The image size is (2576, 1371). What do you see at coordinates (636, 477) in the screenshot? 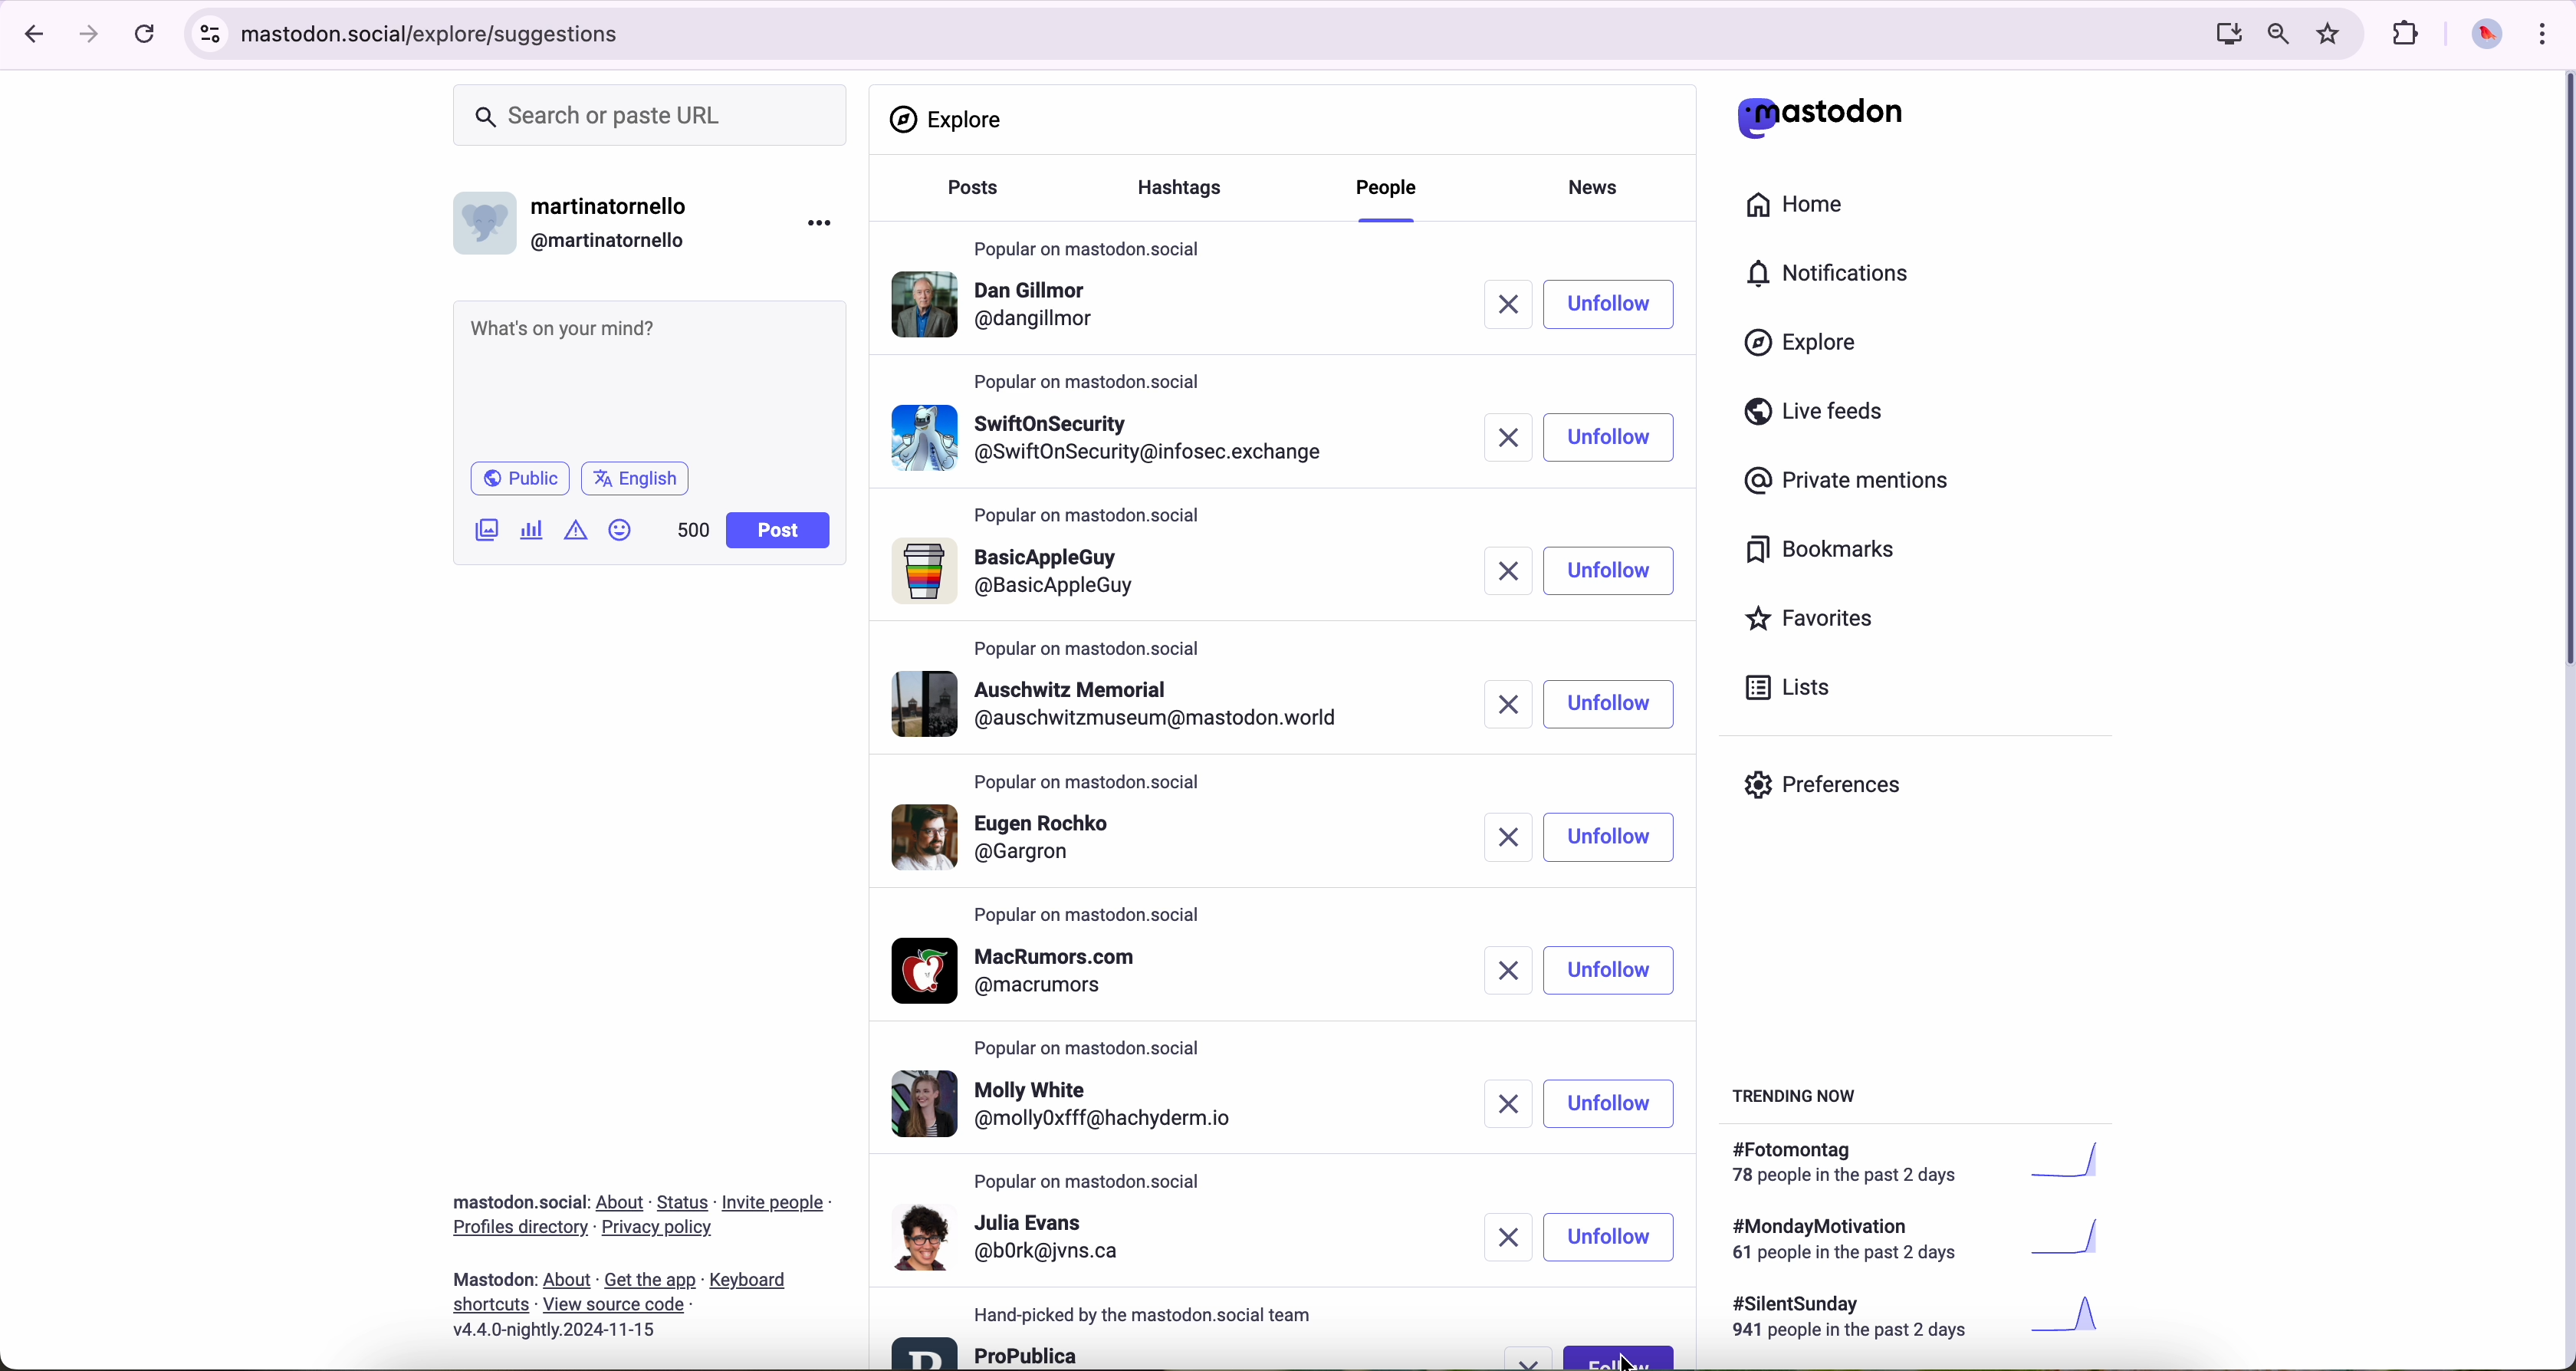
I see `language` at bounding box center [636, 477].